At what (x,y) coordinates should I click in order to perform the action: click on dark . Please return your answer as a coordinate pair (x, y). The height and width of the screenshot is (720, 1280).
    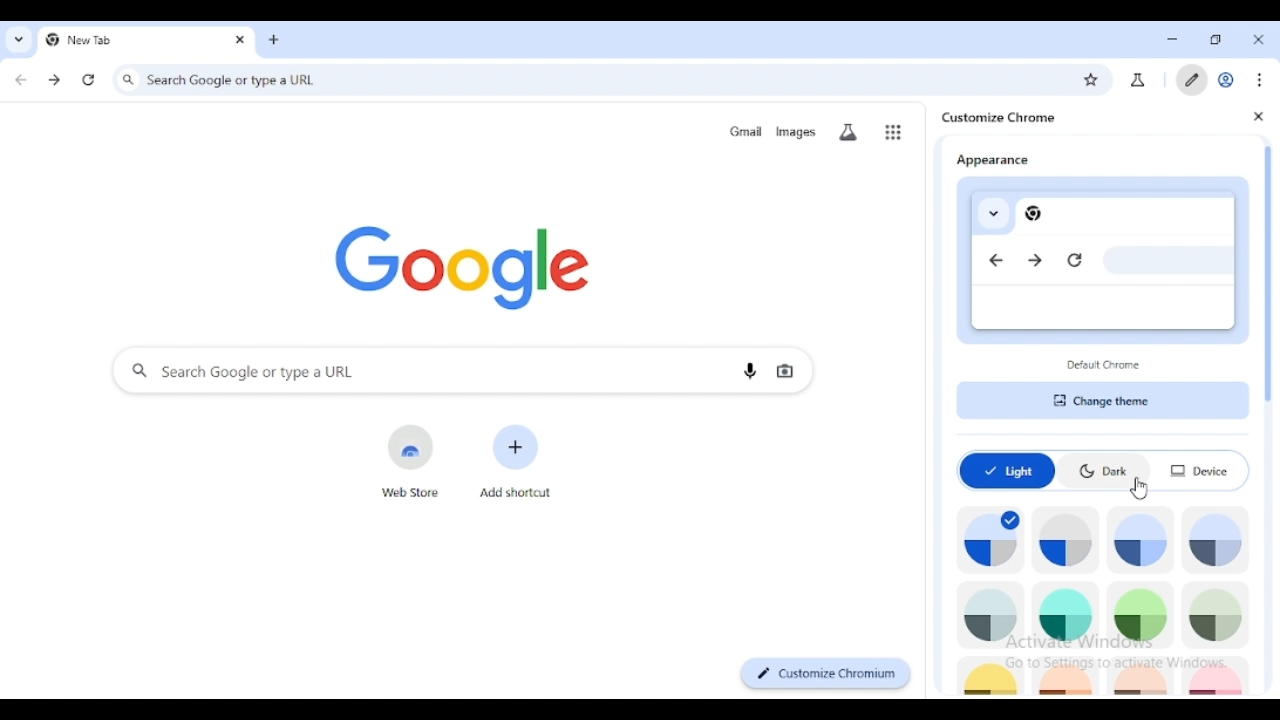
    Looking at the image, I should click on (1105, 472).